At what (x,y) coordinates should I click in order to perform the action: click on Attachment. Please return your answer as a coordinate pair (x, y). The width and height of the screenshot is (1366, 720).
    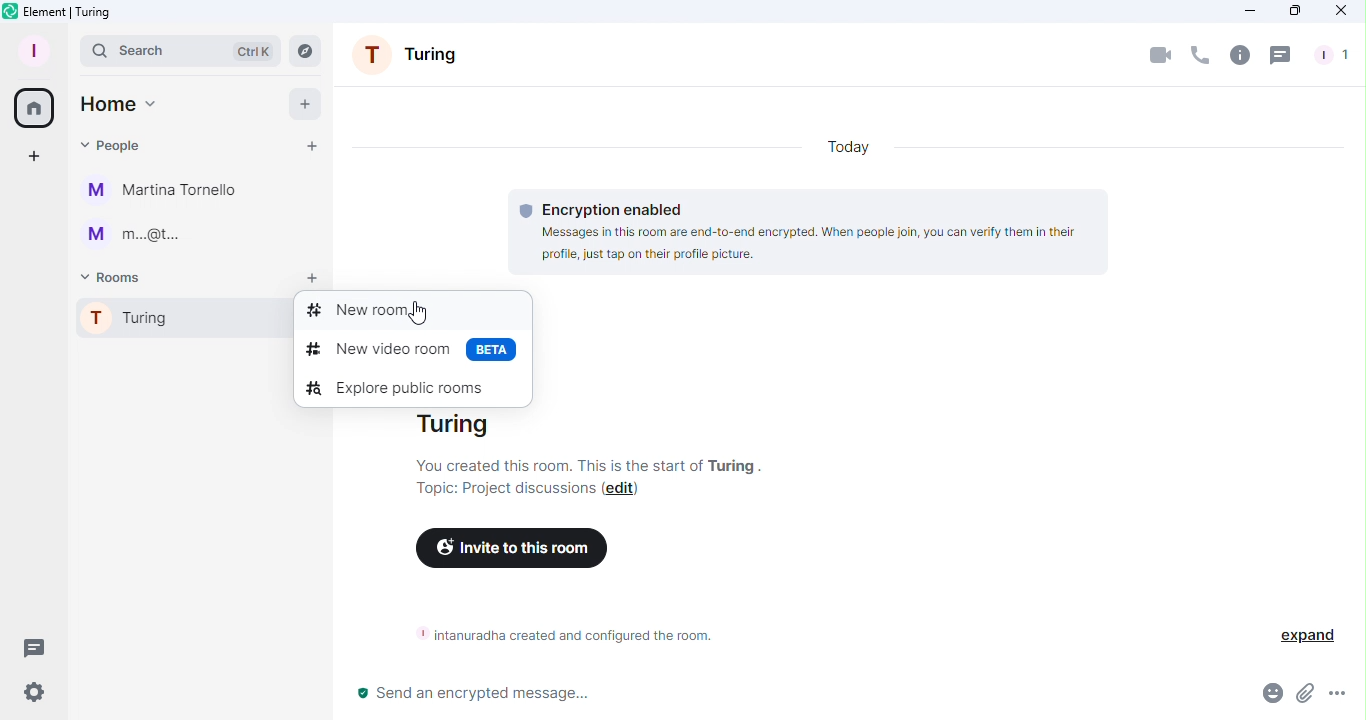
    Looking at the image, I should click on (1304, 699).